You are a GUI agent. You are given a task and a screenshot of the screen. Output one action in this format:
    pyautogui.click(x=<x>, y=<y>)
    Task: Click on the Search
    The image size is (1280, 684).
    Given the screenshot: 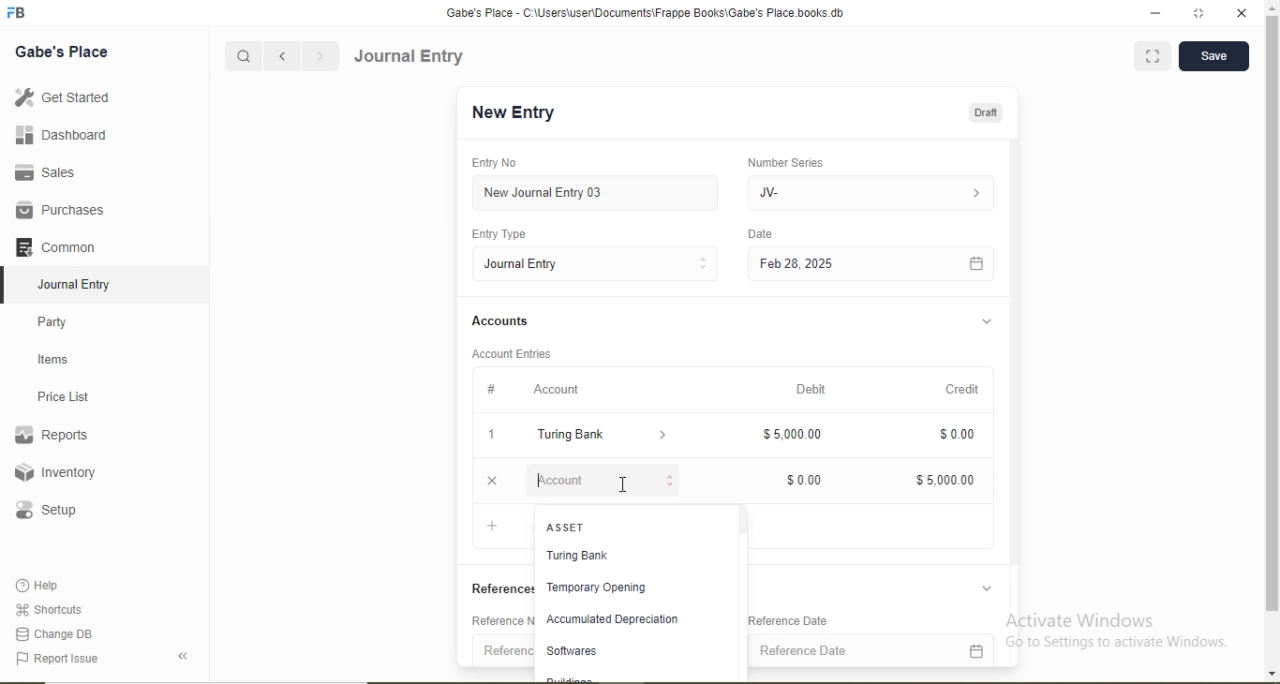 What is the action you would take?
    pyautogui.click(x=242, y=57)
    